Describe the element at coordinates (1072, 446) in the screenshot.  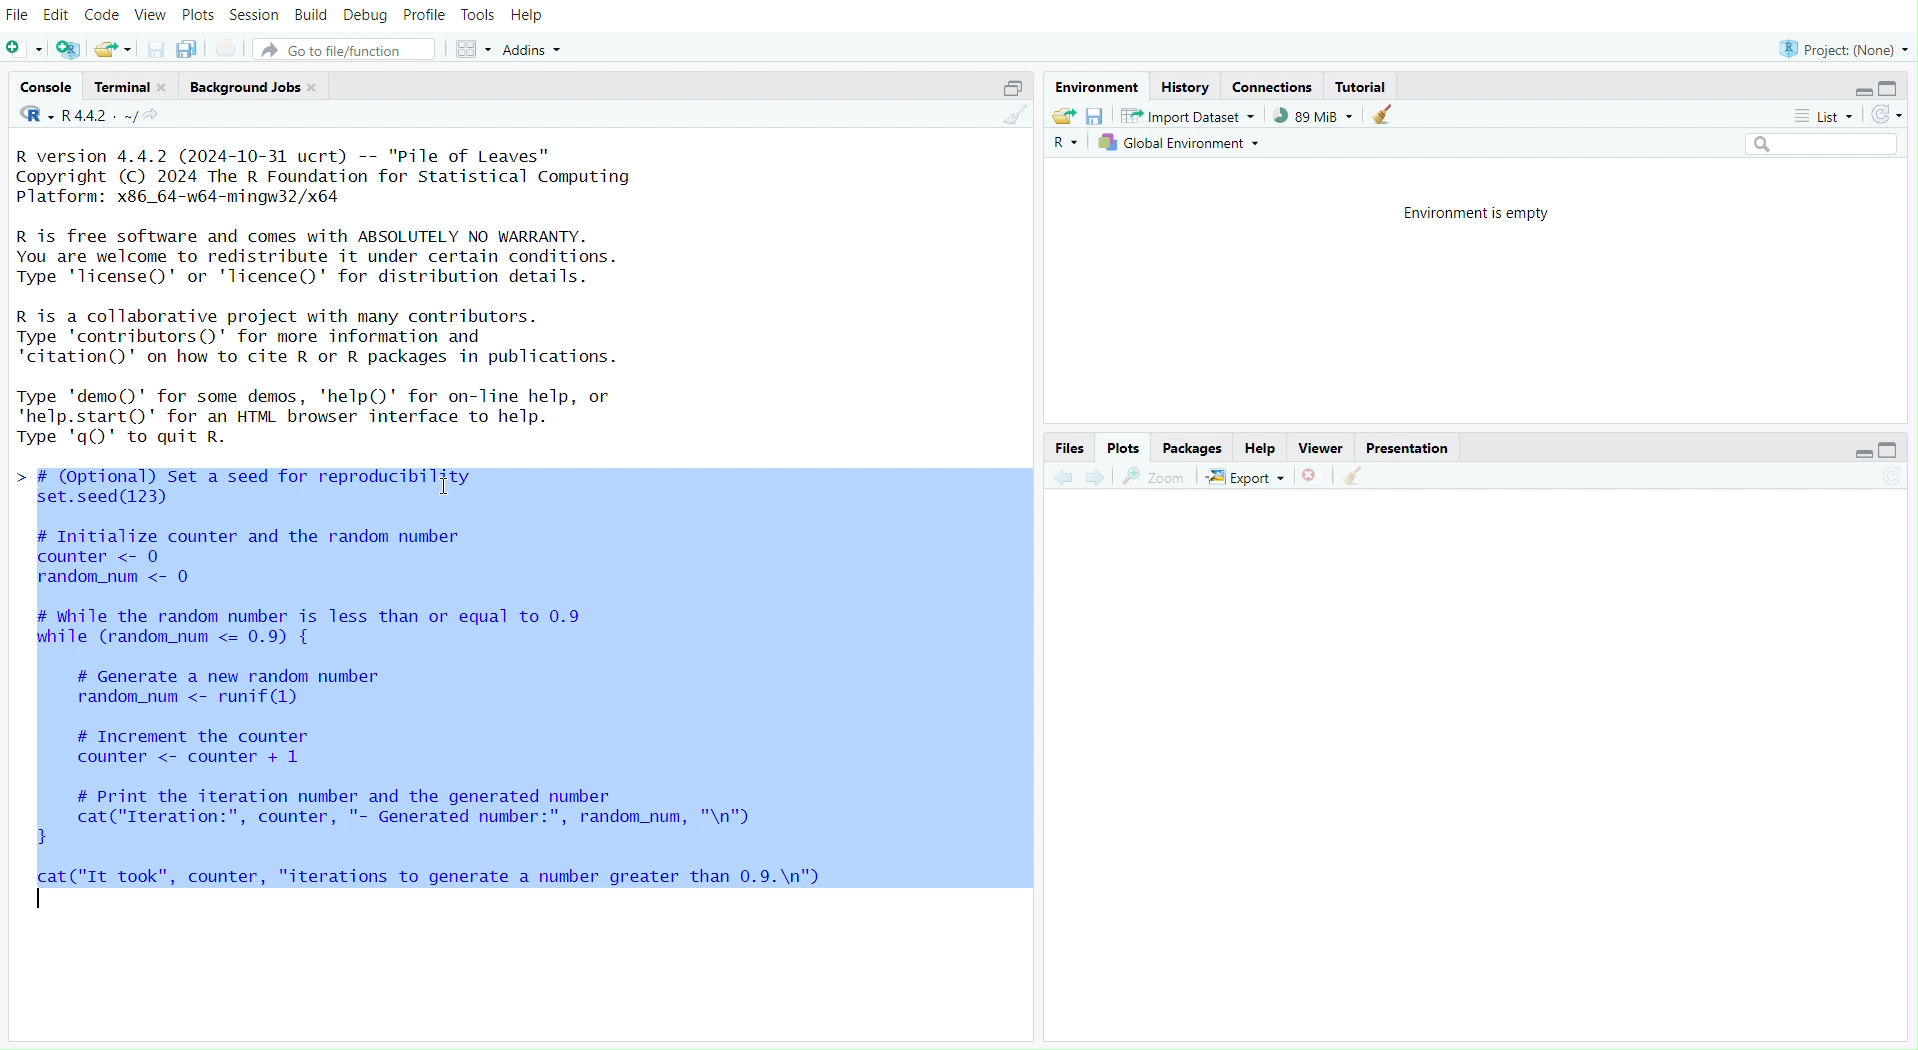
I see `Files` at that location.